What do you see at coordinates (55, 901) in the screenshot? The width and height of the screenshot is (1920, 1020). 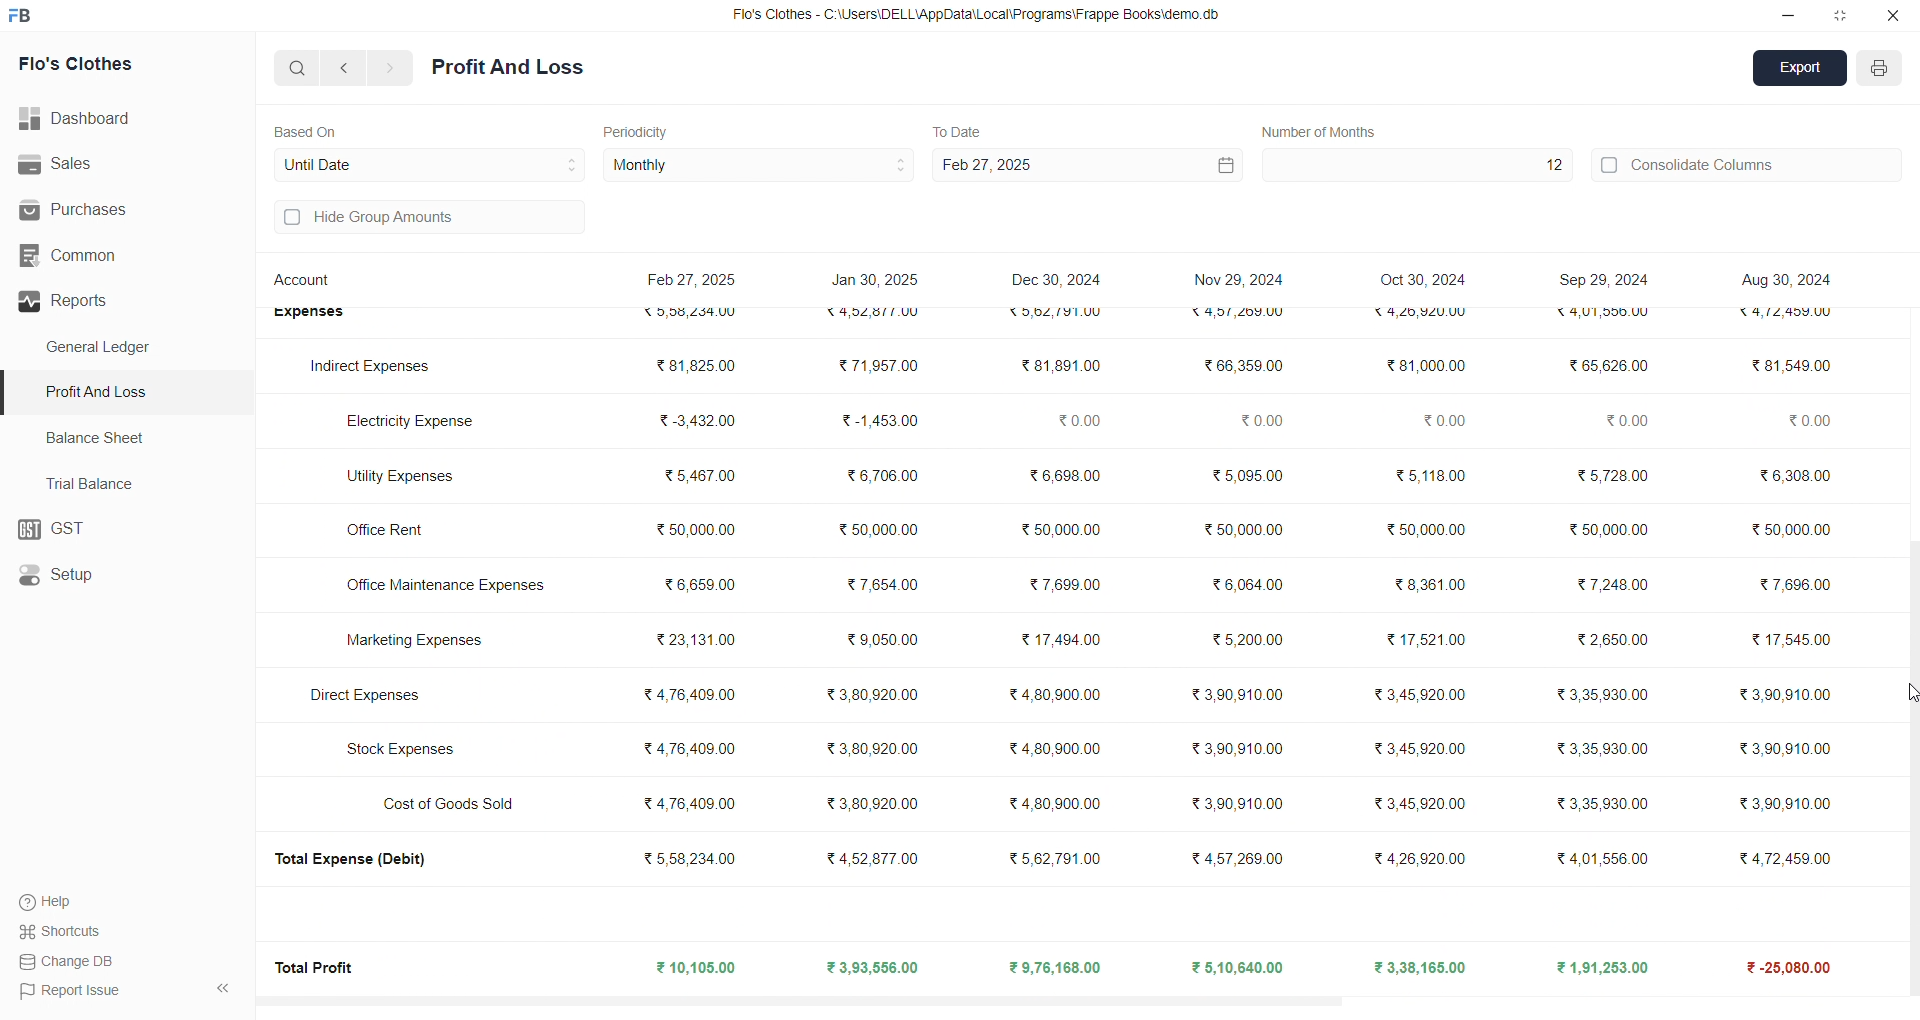 I see `Help` at bounding box center [55, 901].